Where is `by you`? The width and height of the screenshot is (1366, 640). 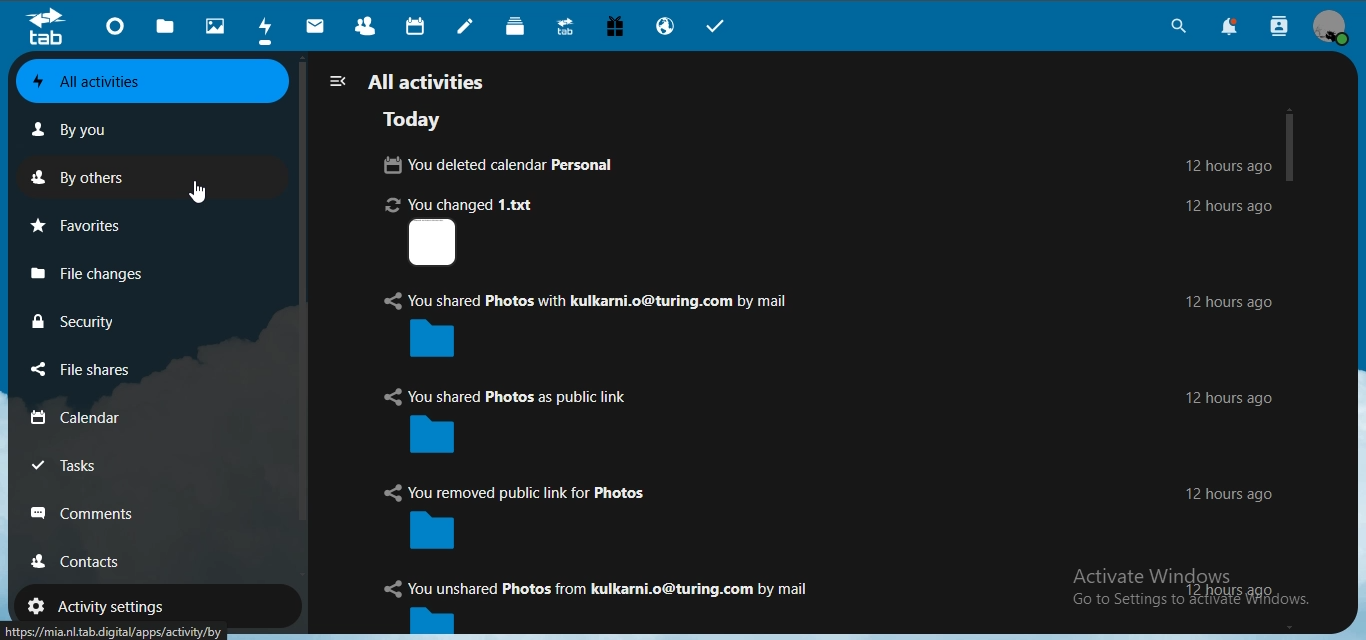
by you is located at coordinates (82, 130).